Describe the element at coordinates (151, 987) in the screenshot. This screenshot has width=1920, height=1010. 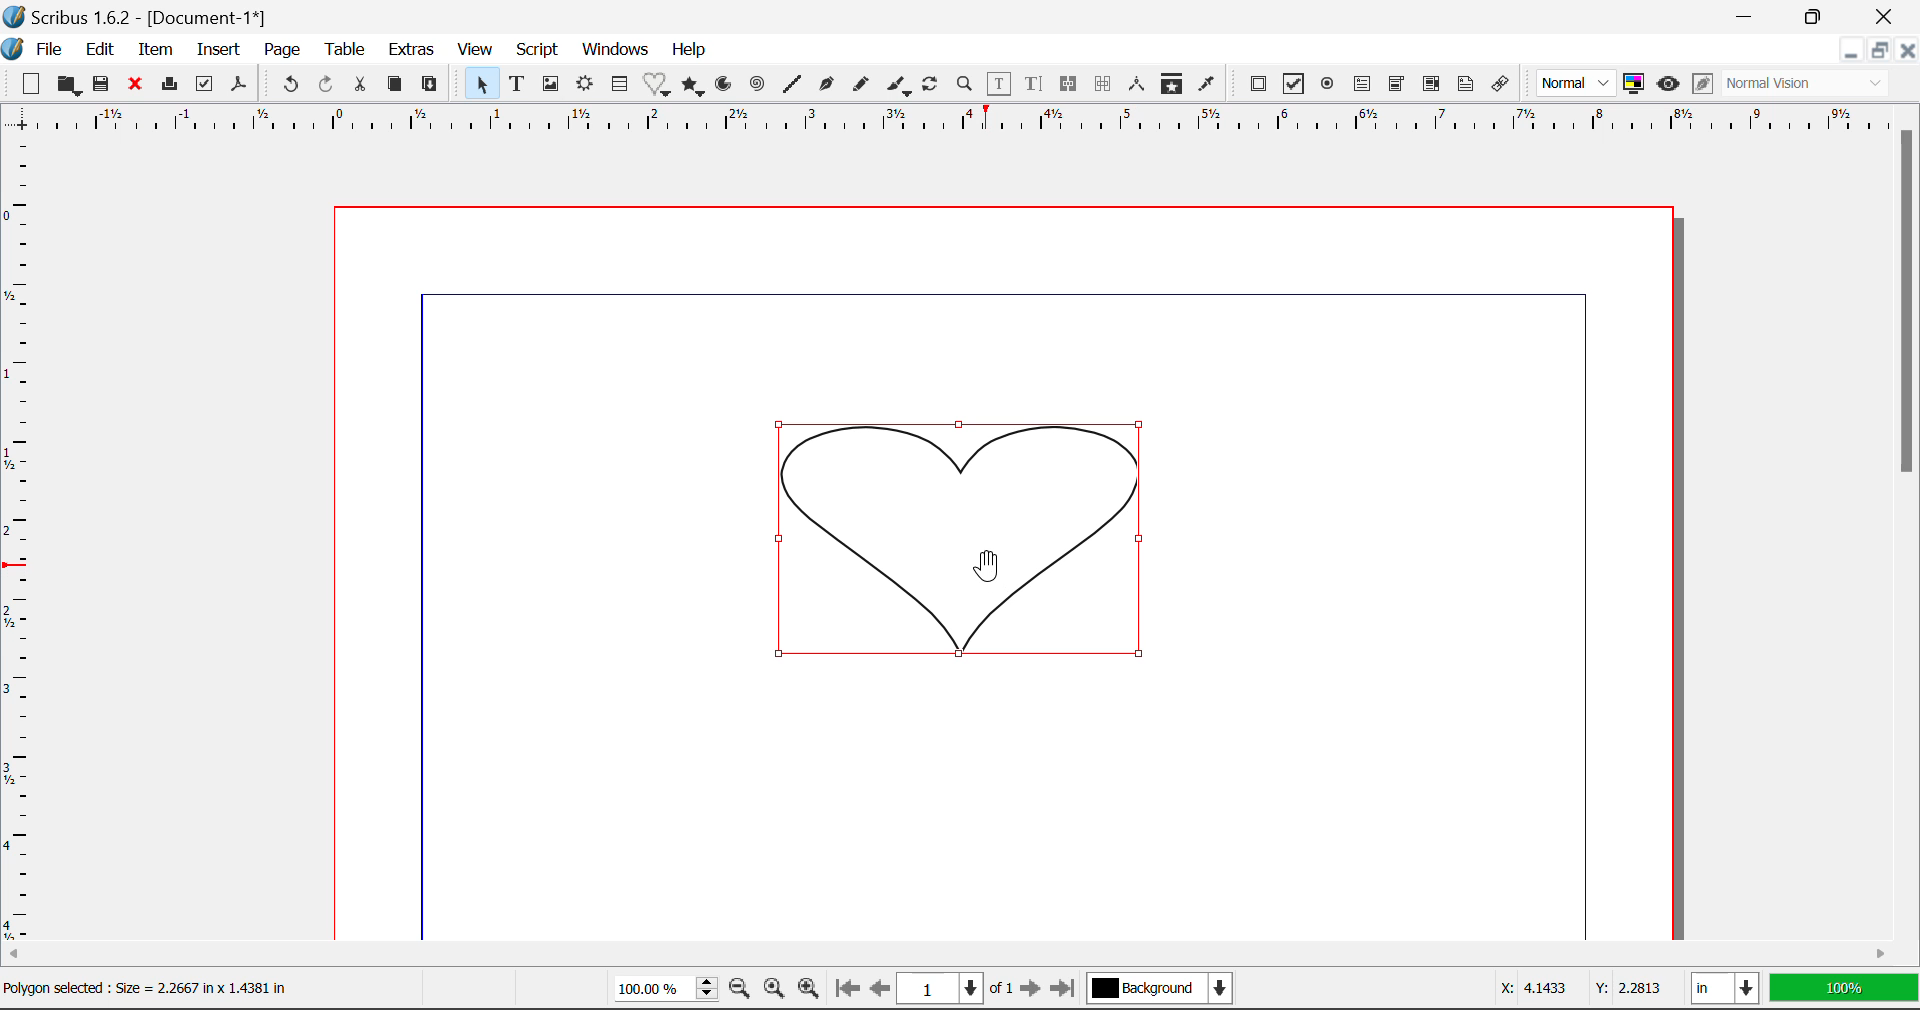
I see `Polygon selected : Size = 2.2667 in x 1.4381 in` at that location.